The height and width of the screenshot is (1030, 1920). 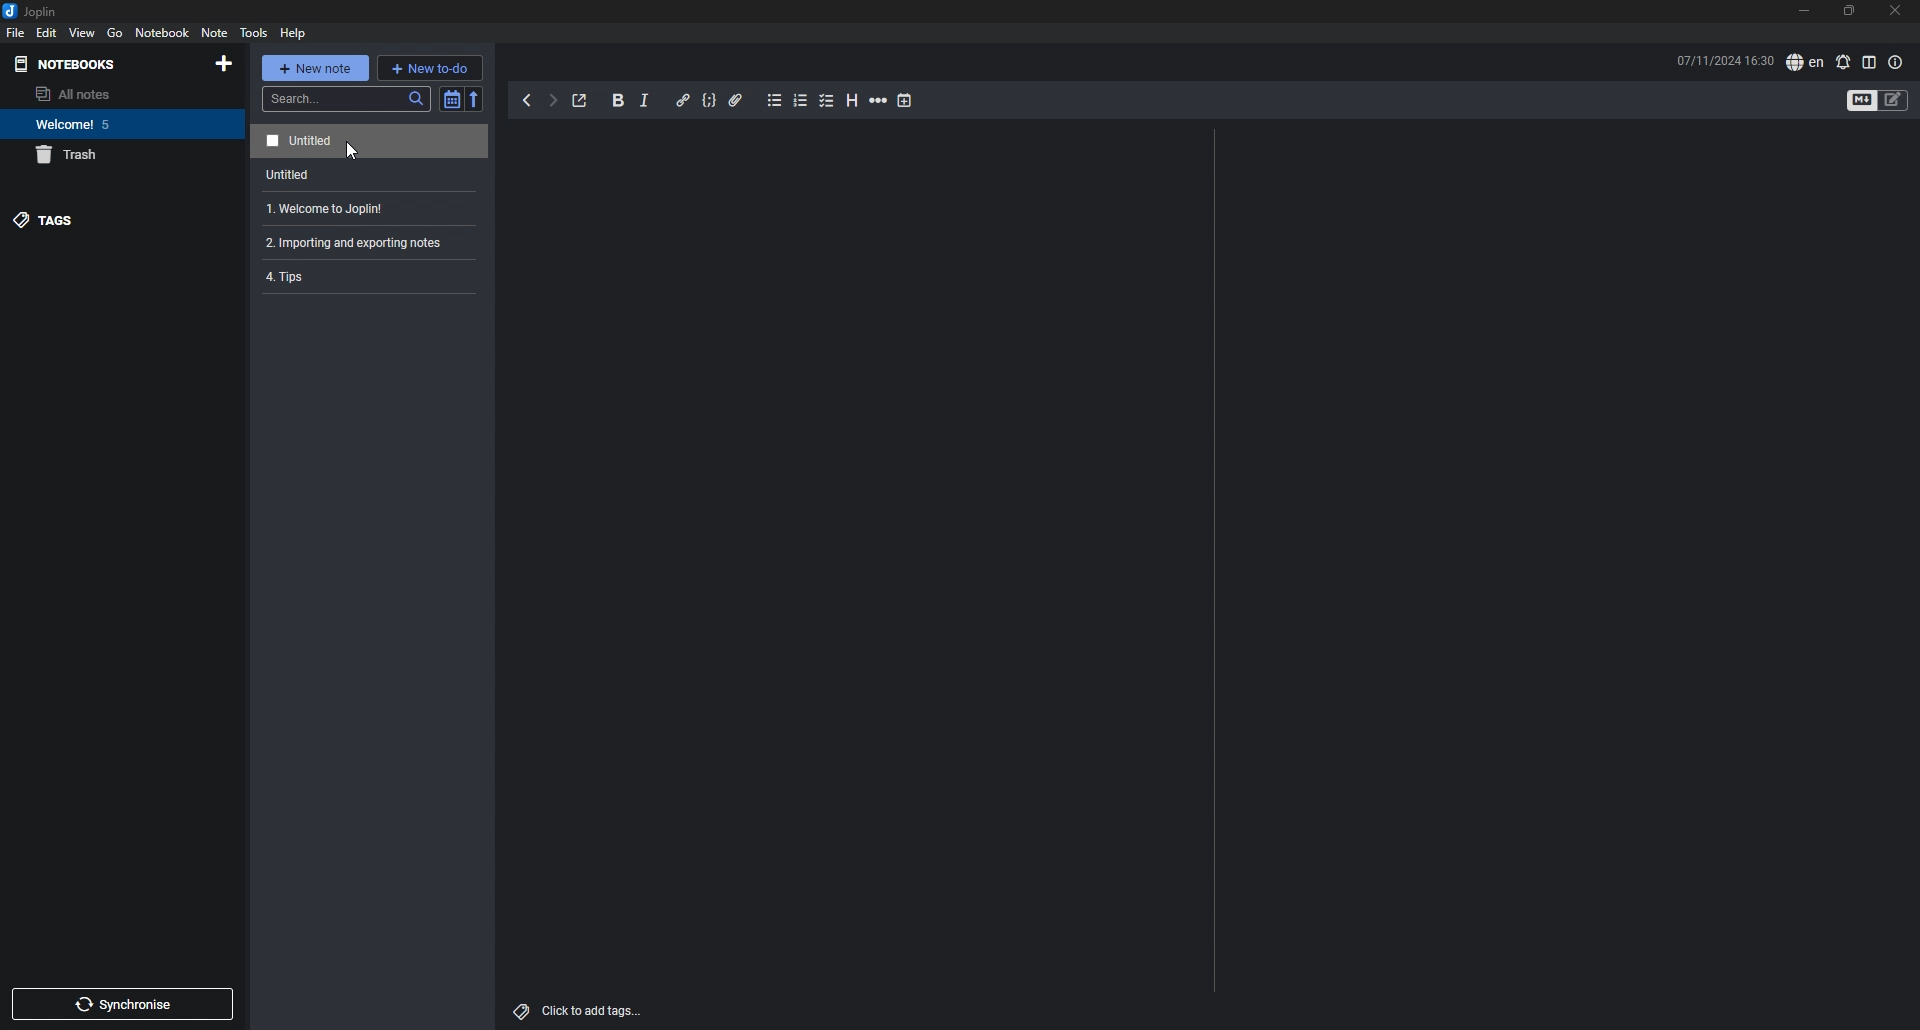 What do you see at coordinates (618, 102) in the screenshot?
I see `bold` at bounding box center [618, 102].